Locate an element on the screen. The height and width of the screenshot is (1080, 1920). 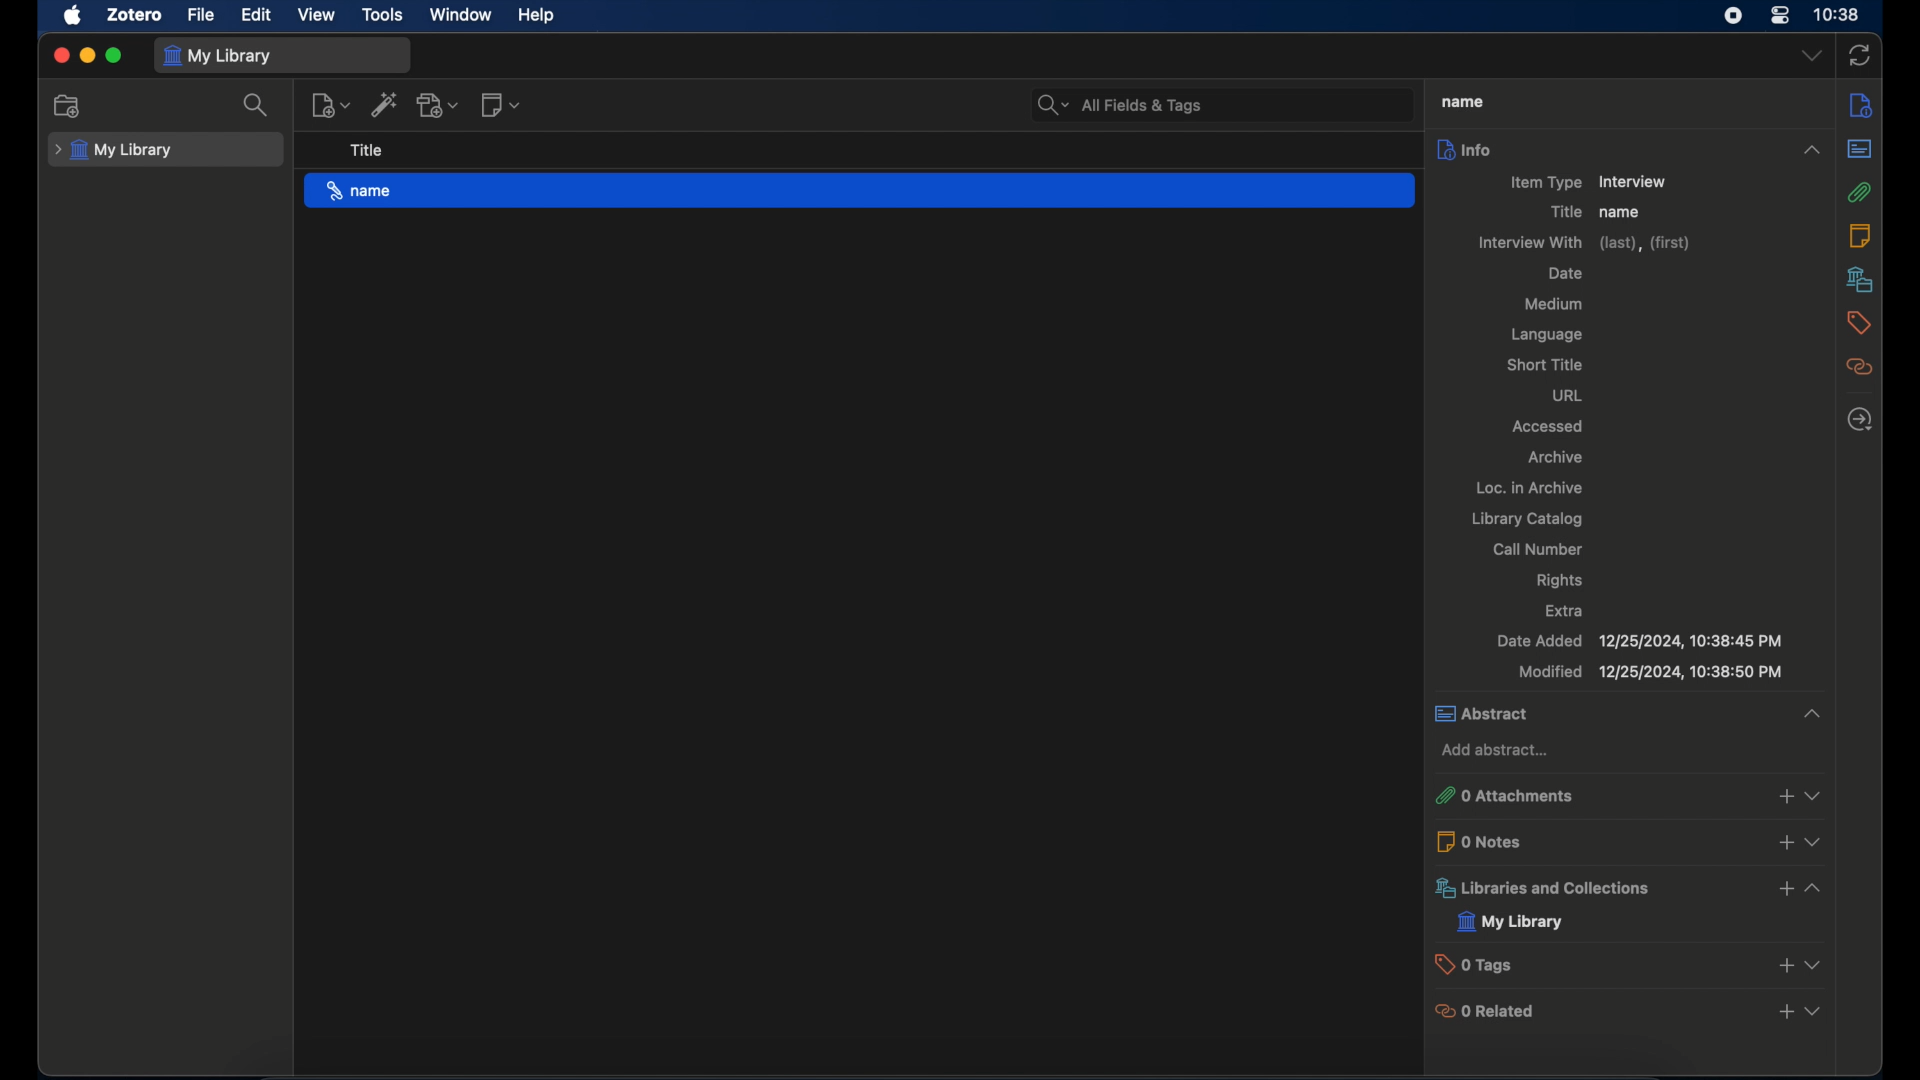
view is located at coordinates (317, 15).